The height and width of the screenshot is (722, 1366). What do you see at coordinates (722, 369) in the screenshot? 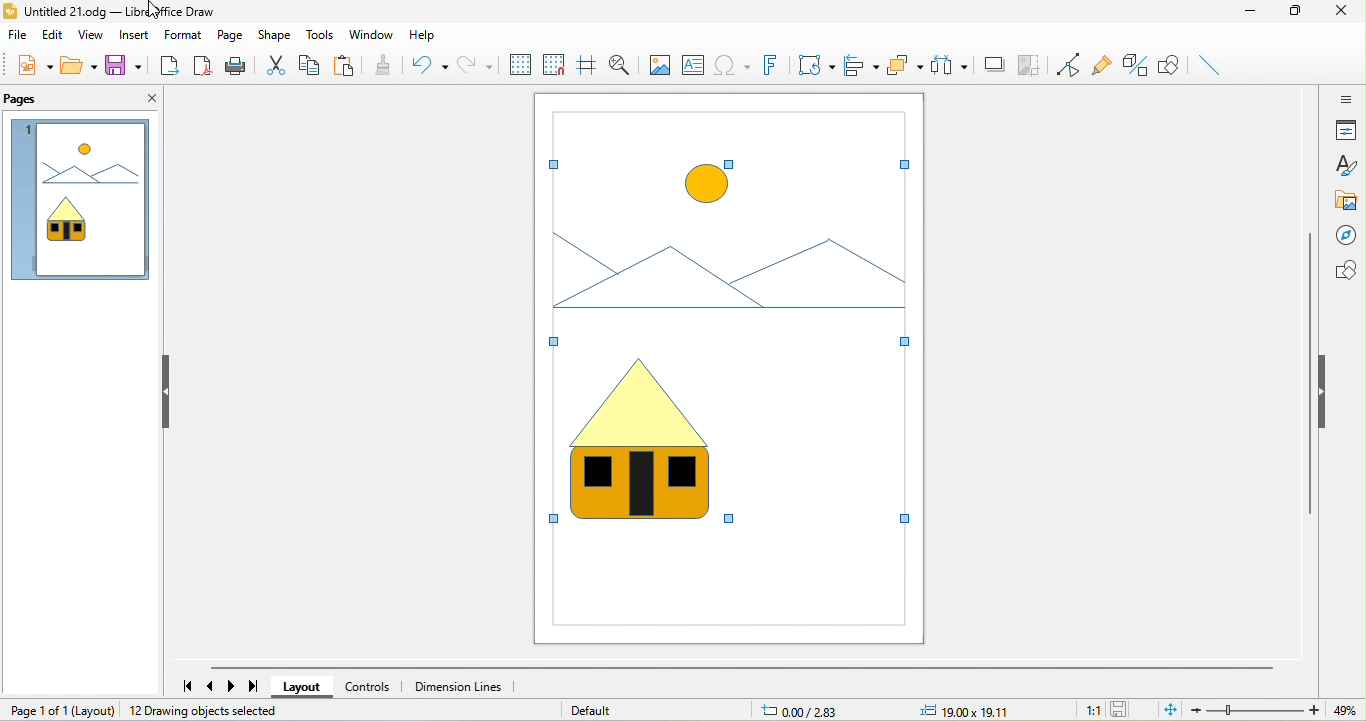
I see `image` at bounding box center [722, 369].